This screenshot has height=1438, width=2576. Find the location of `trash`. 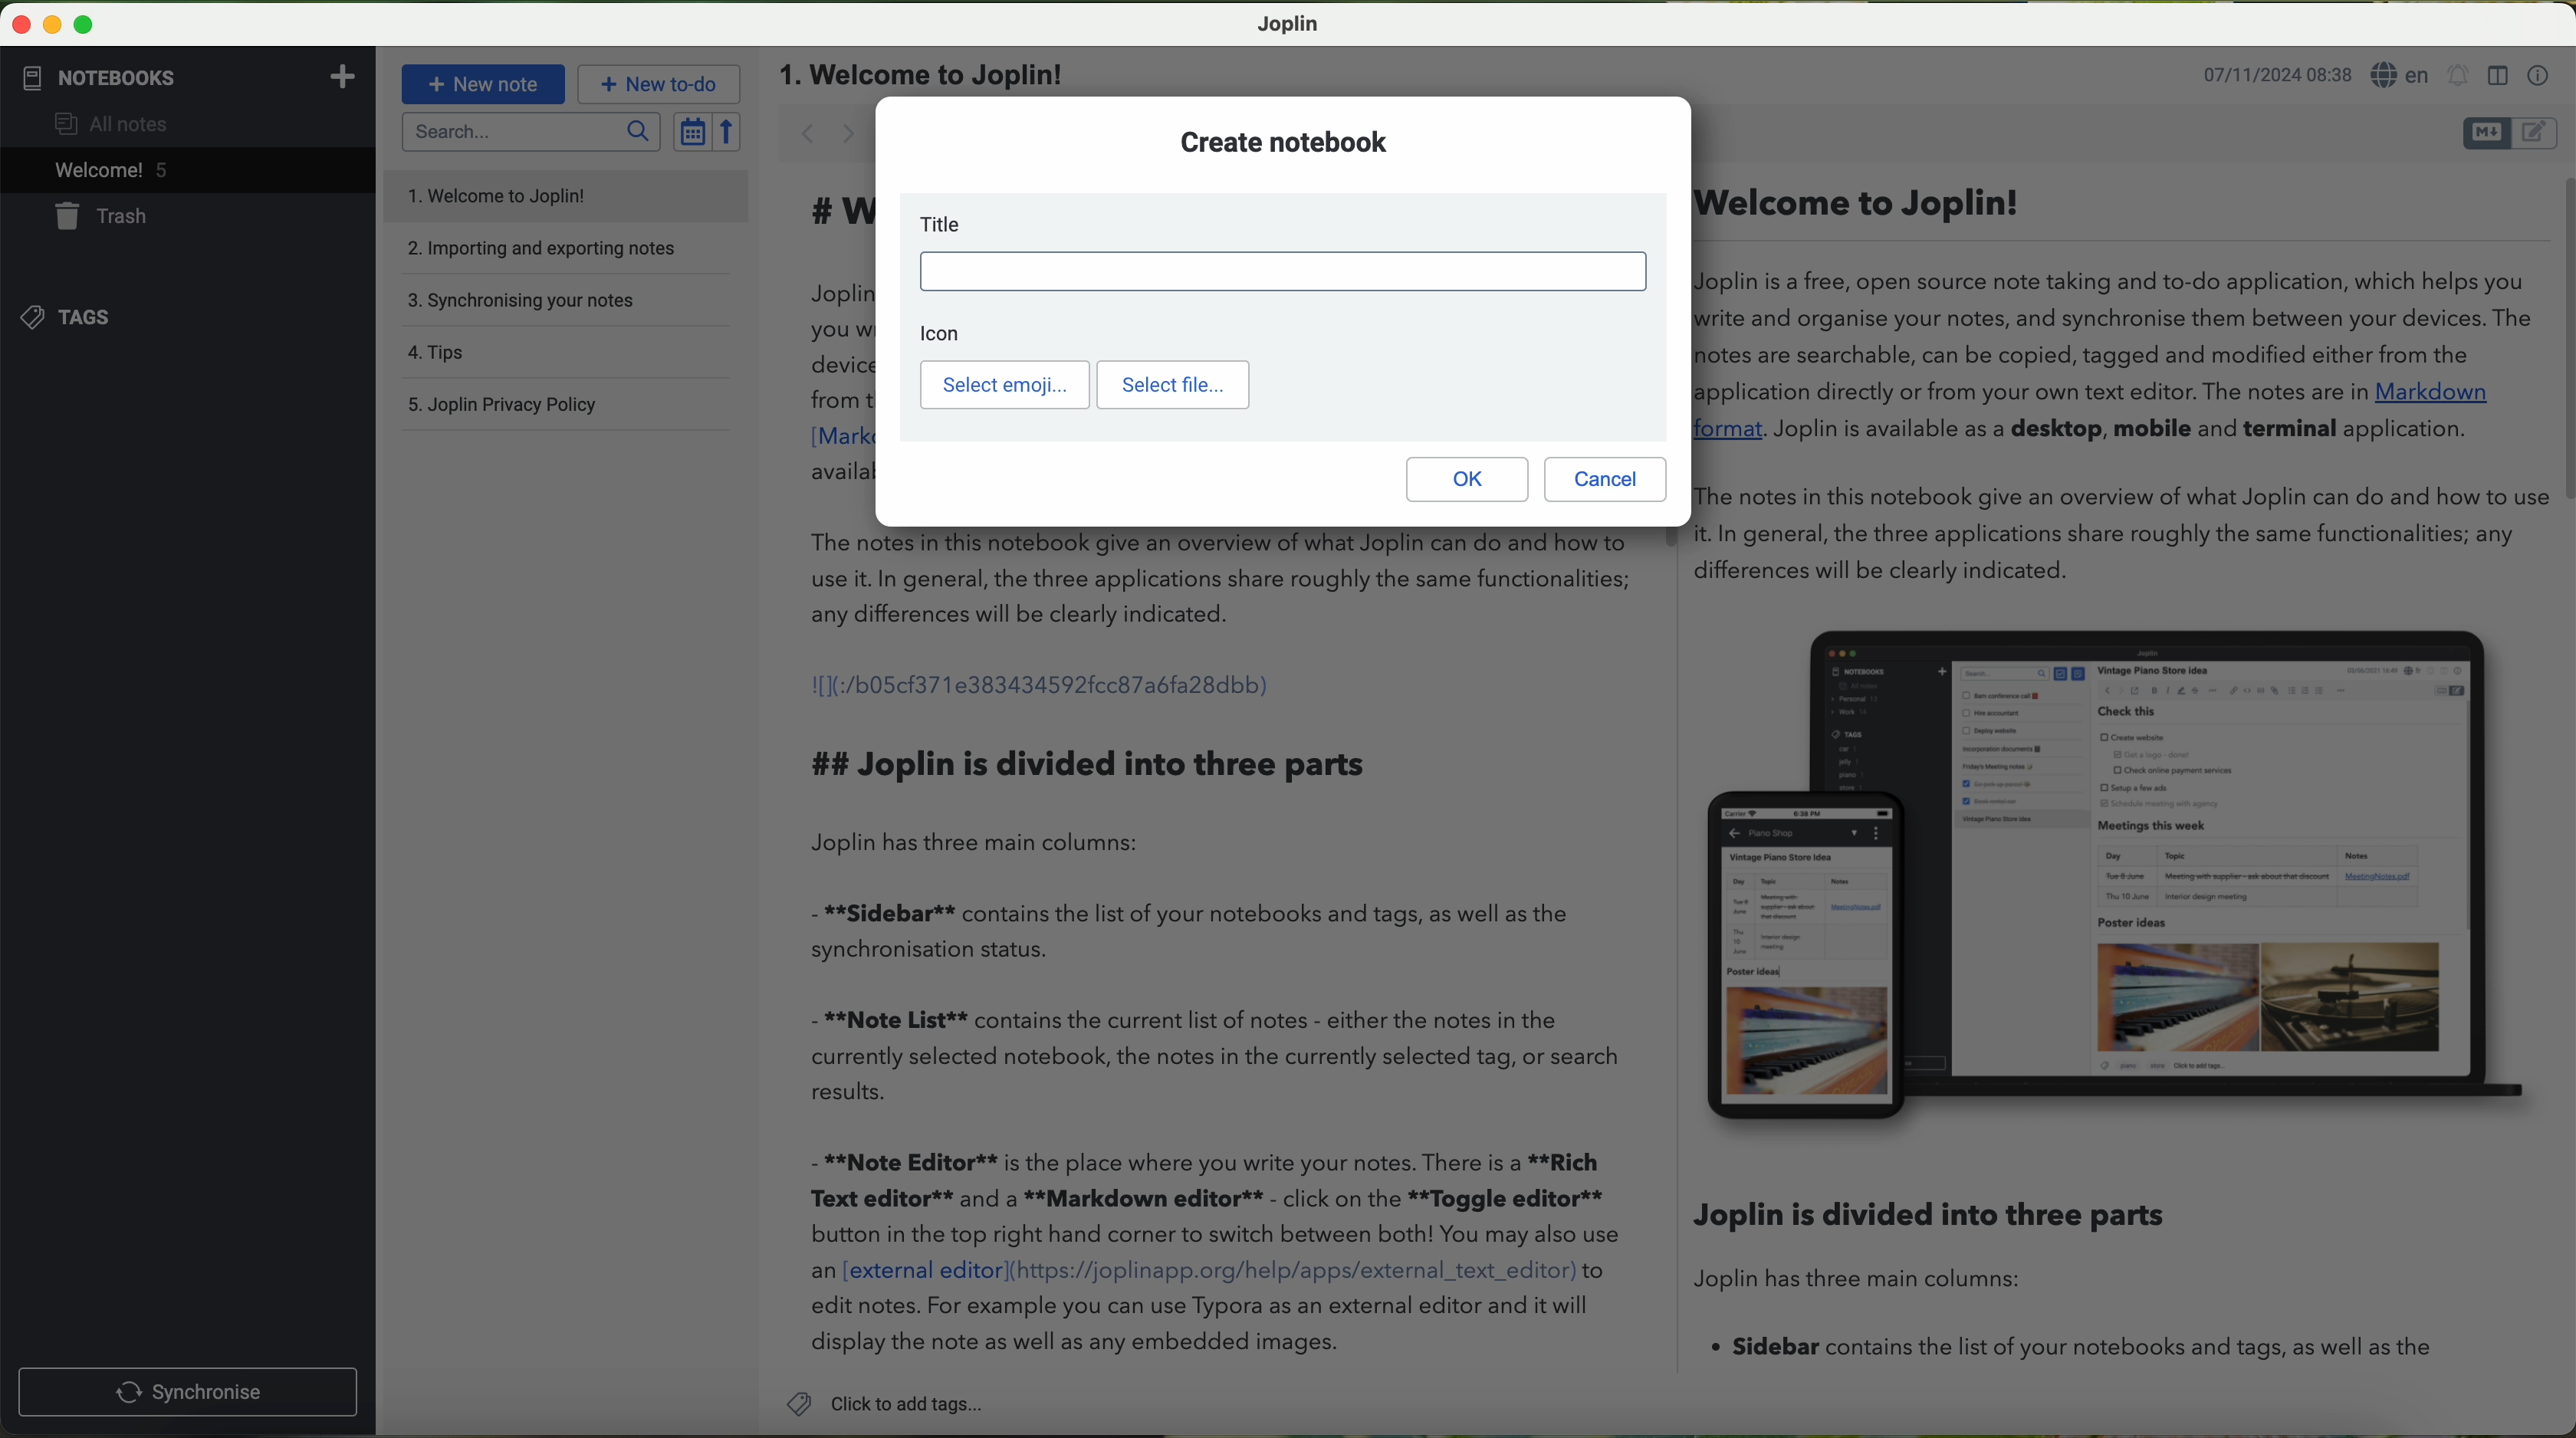

trash is located at coordinates (90, 216).